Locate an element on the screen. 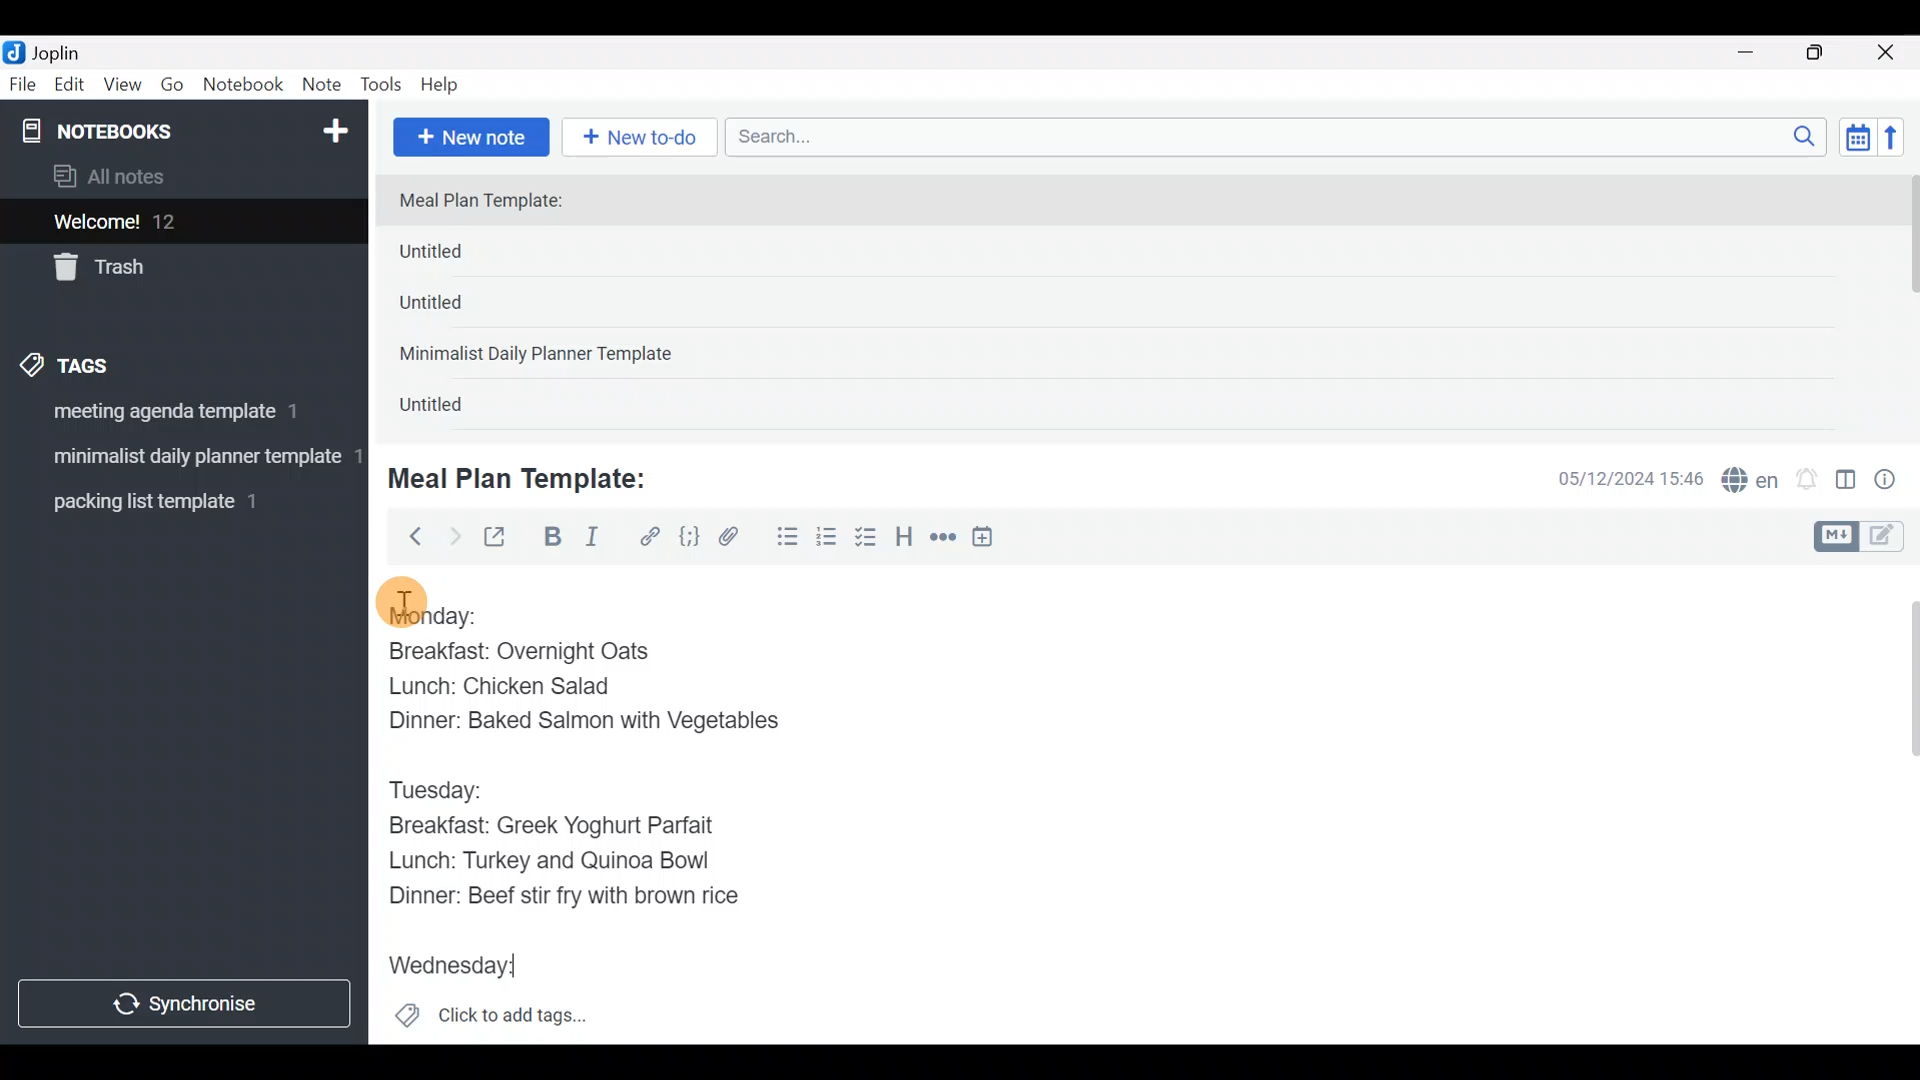  All notes is located at coordinates (179, 178).